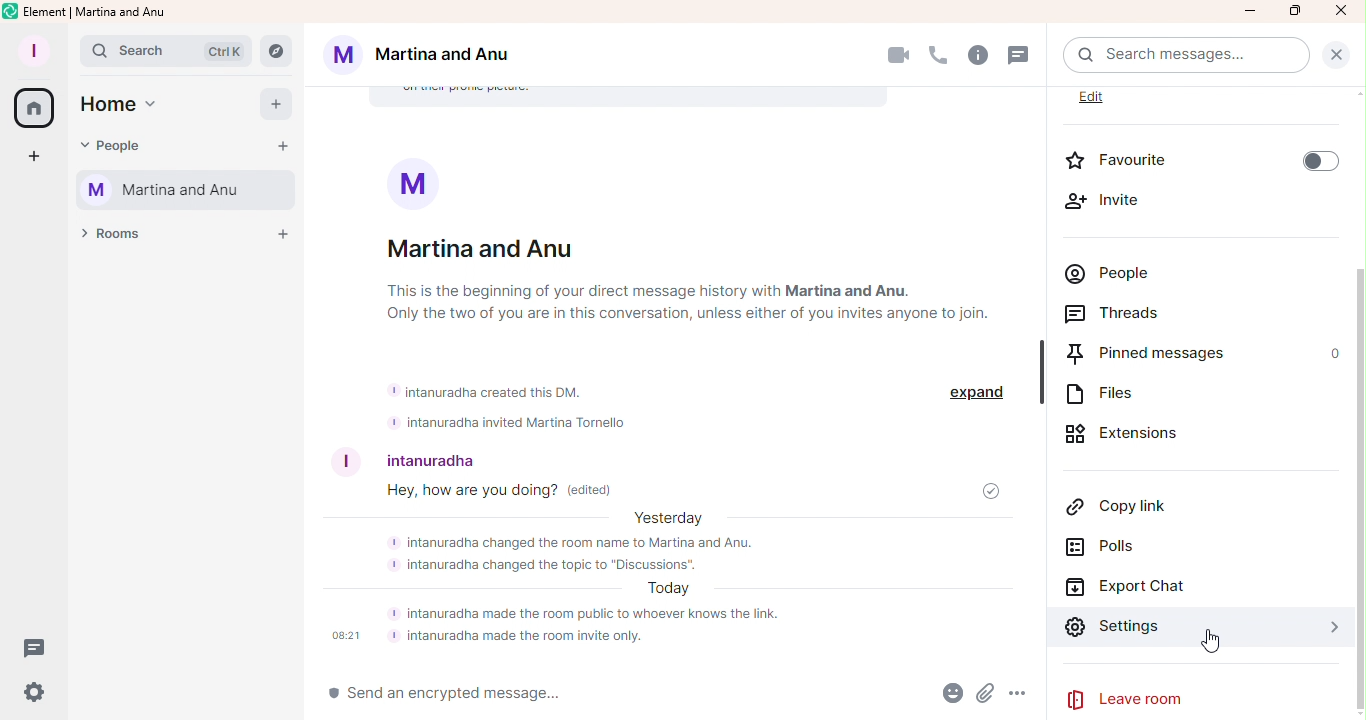  Describe the element at coordinates (1137, 587) in the screenshot. I see `Export chat` at that location.